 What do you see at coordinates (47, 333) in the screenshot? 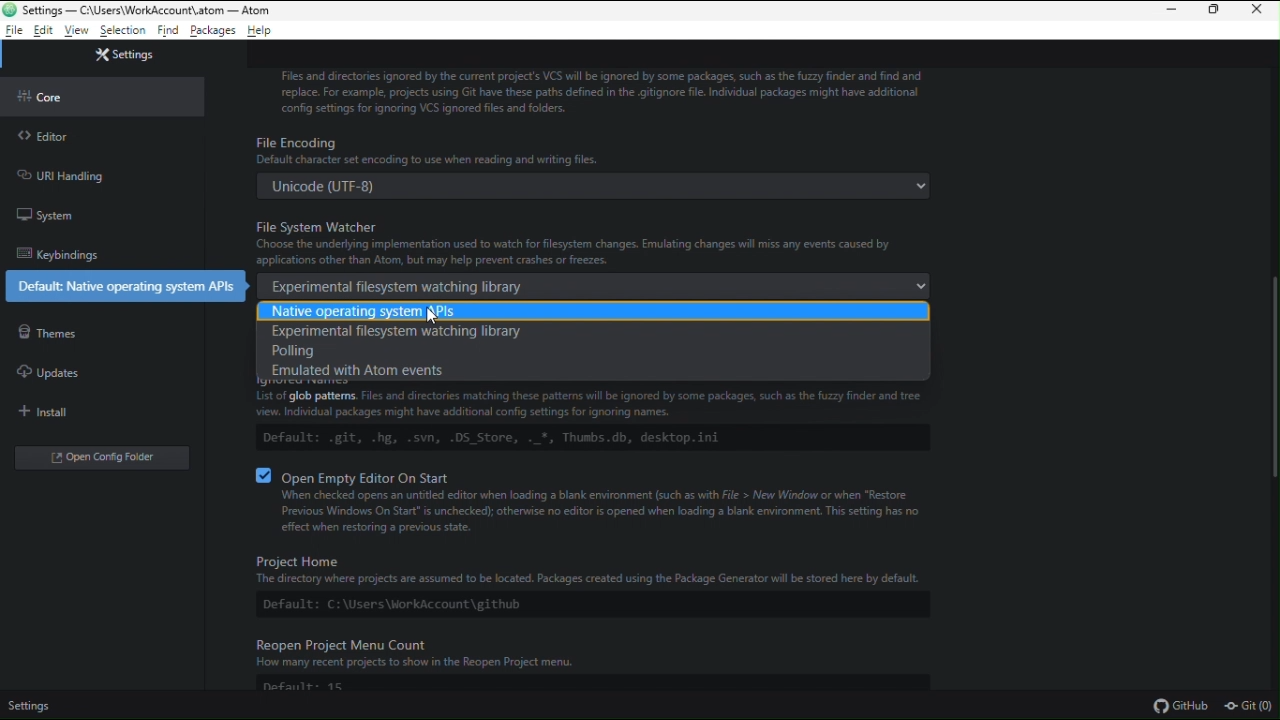
I see `Themes` at bounding box center [47, 333].